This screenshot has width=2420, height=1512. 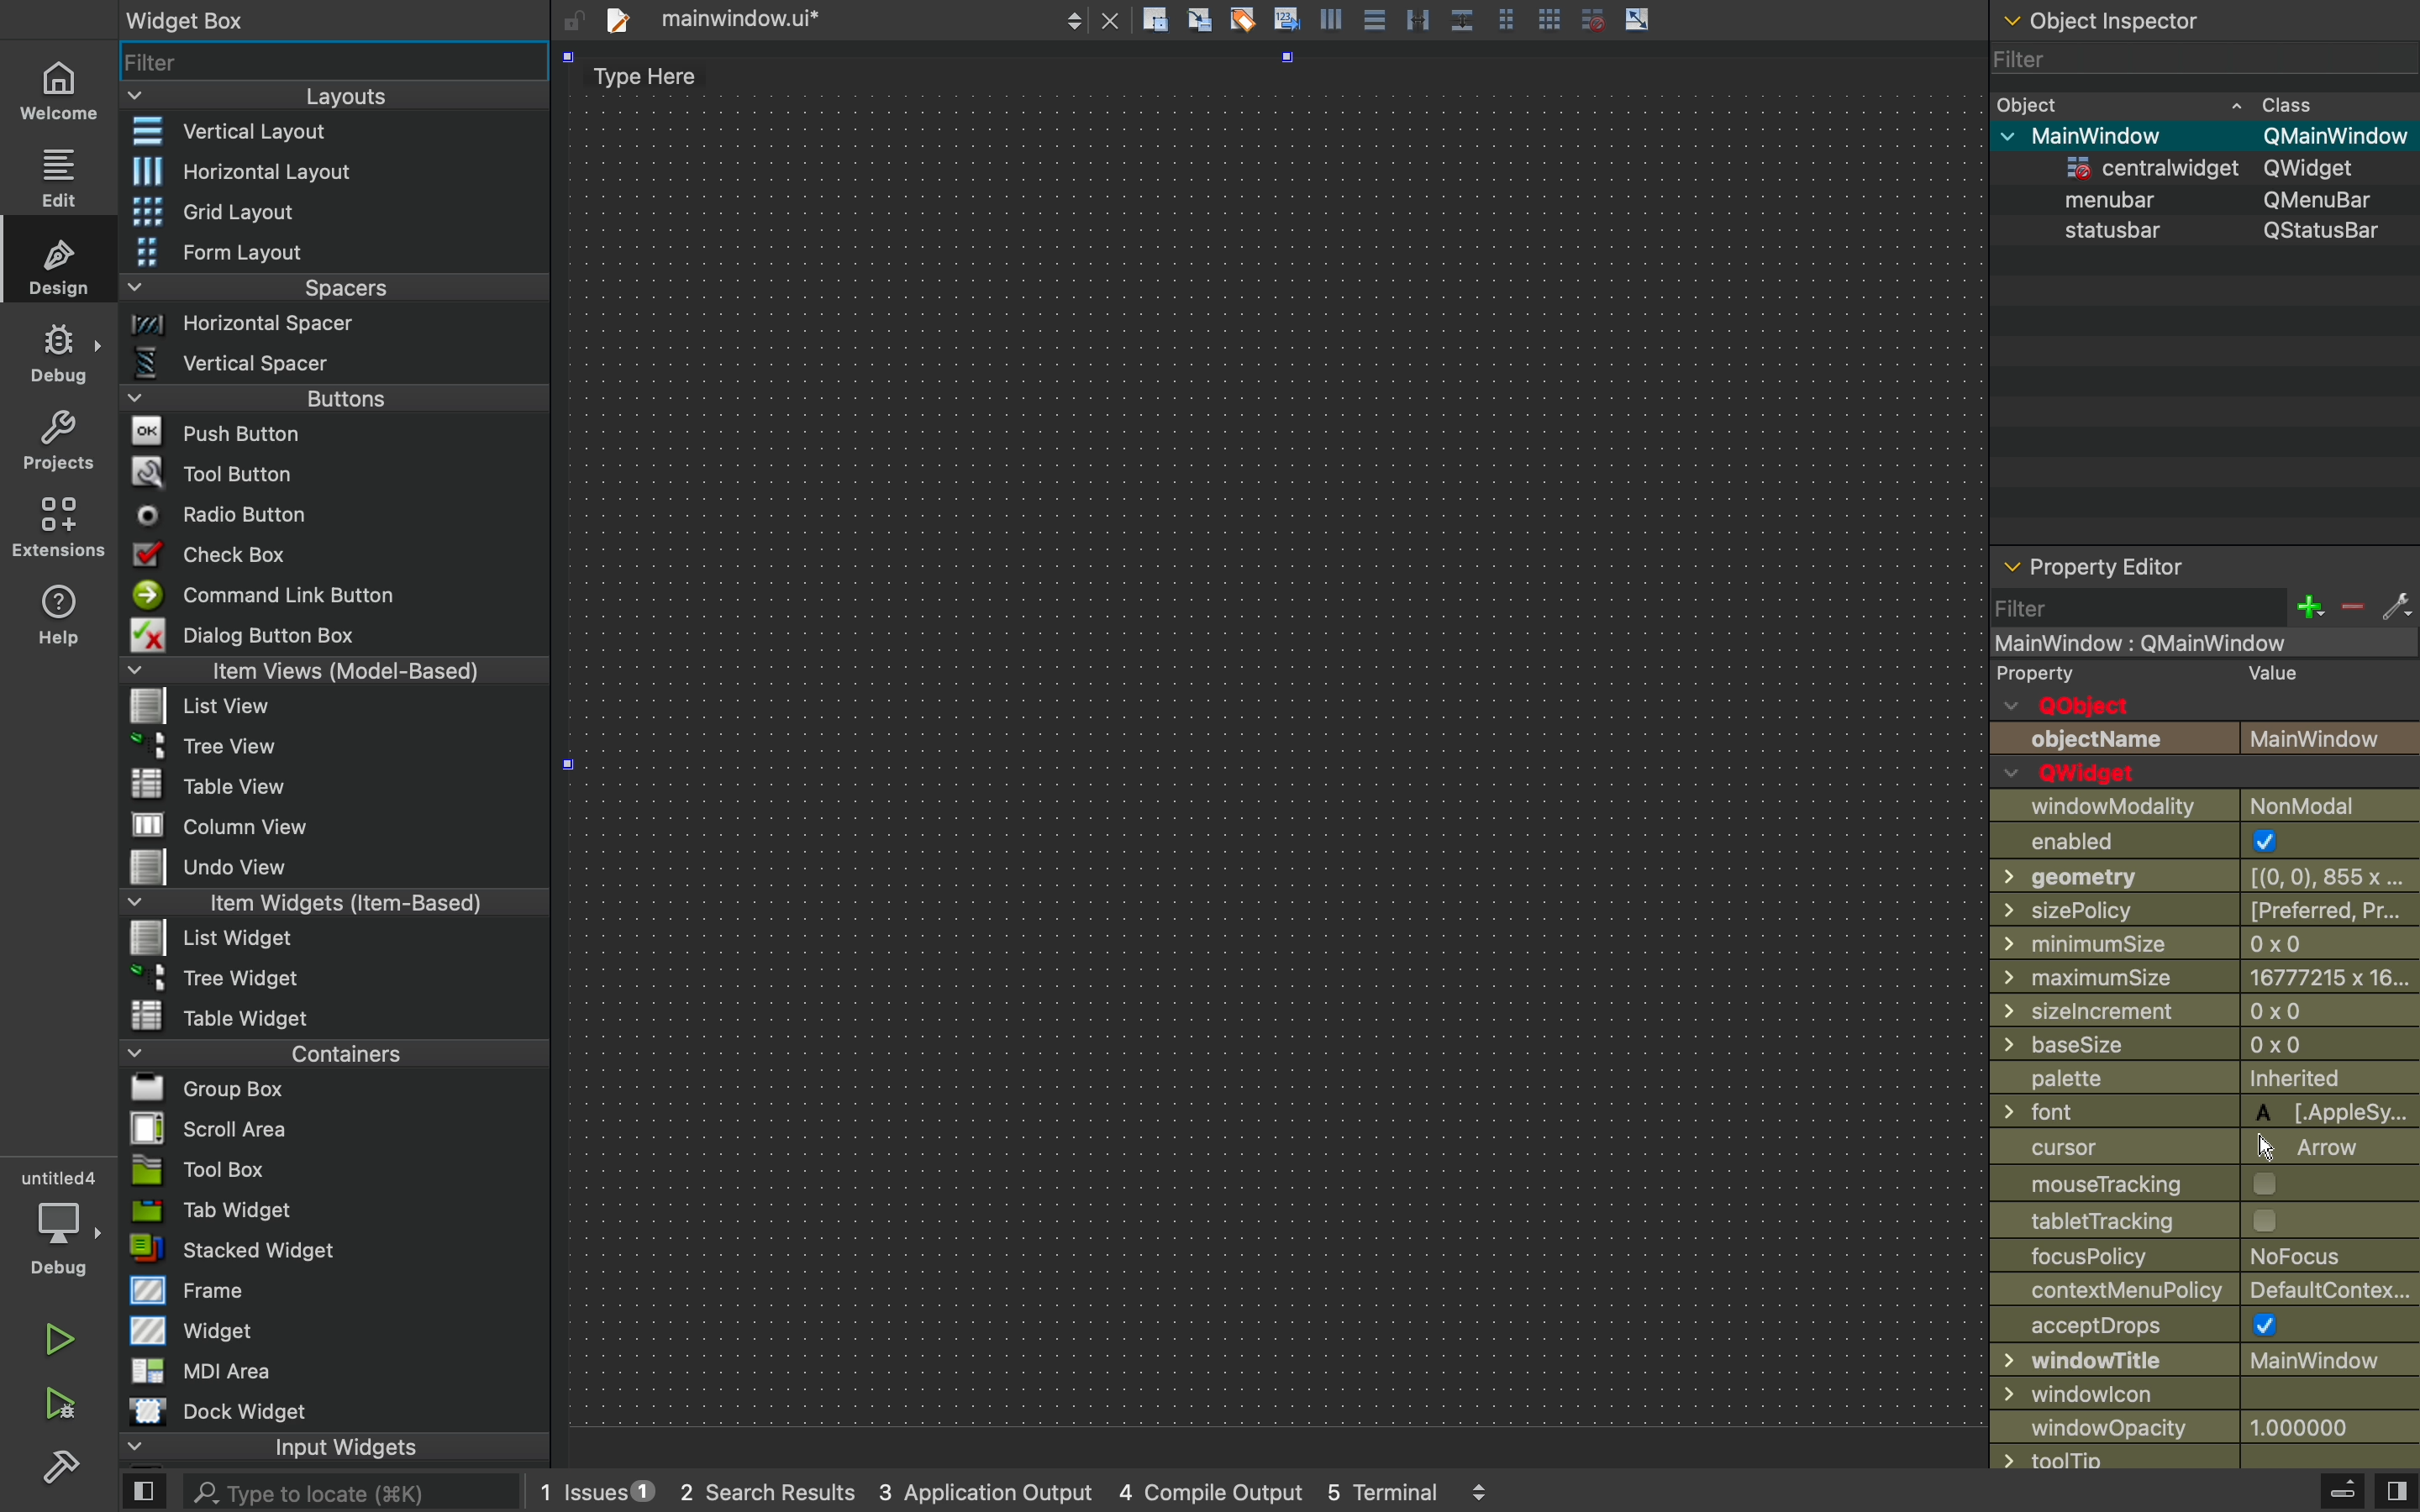 What do you see at coordinates (333, 398) in the screenshot?
I see `buttons` at bounding box center [333, 398].